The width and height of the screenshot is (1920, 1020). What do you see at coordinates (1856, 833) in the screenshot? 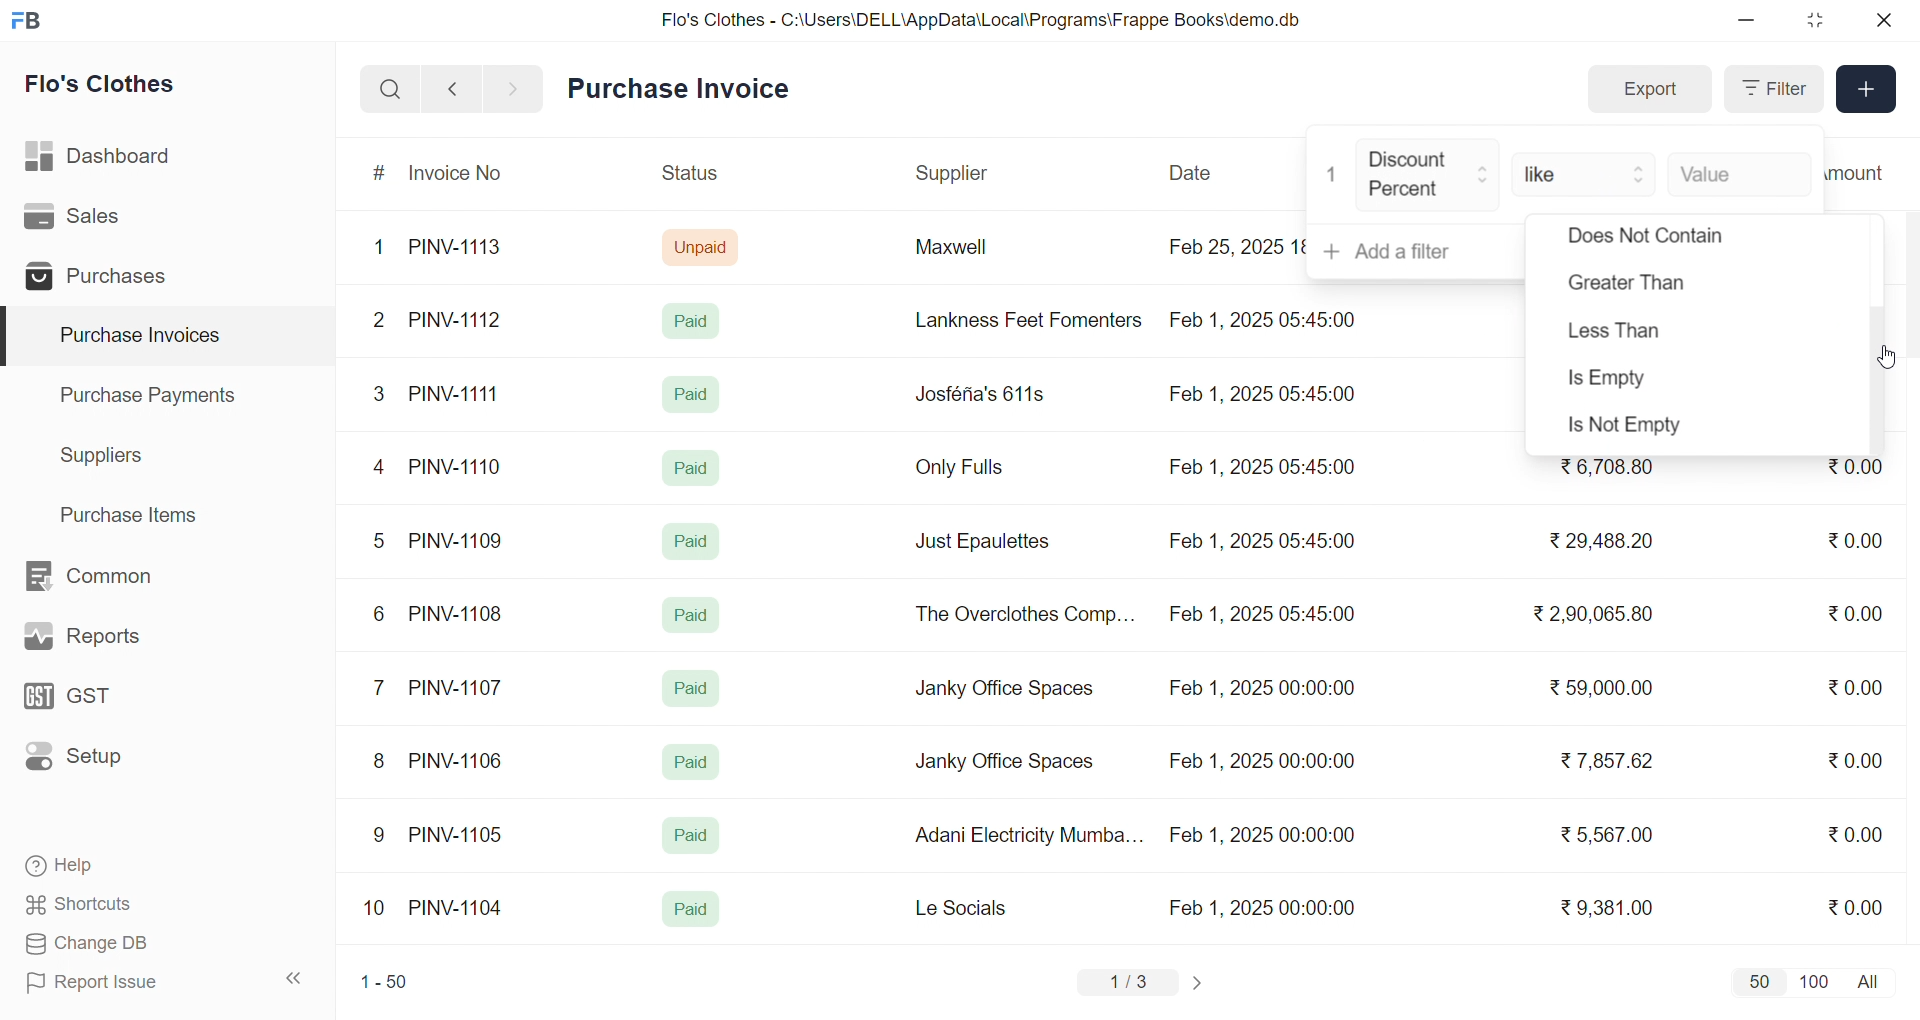
I see `₹0.00` at bounding box center [1856, 833].